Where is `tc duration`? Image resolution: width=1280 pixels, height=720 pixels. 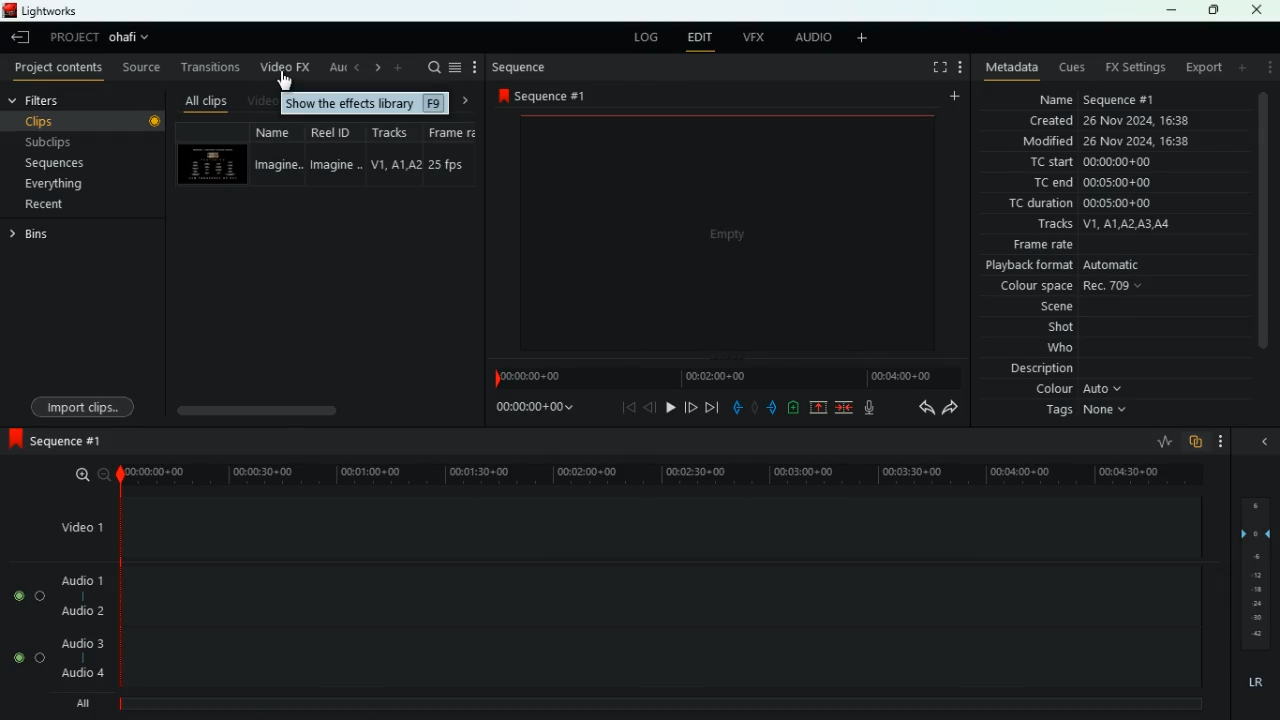 tc duration is located at coordinates (1089, 205).